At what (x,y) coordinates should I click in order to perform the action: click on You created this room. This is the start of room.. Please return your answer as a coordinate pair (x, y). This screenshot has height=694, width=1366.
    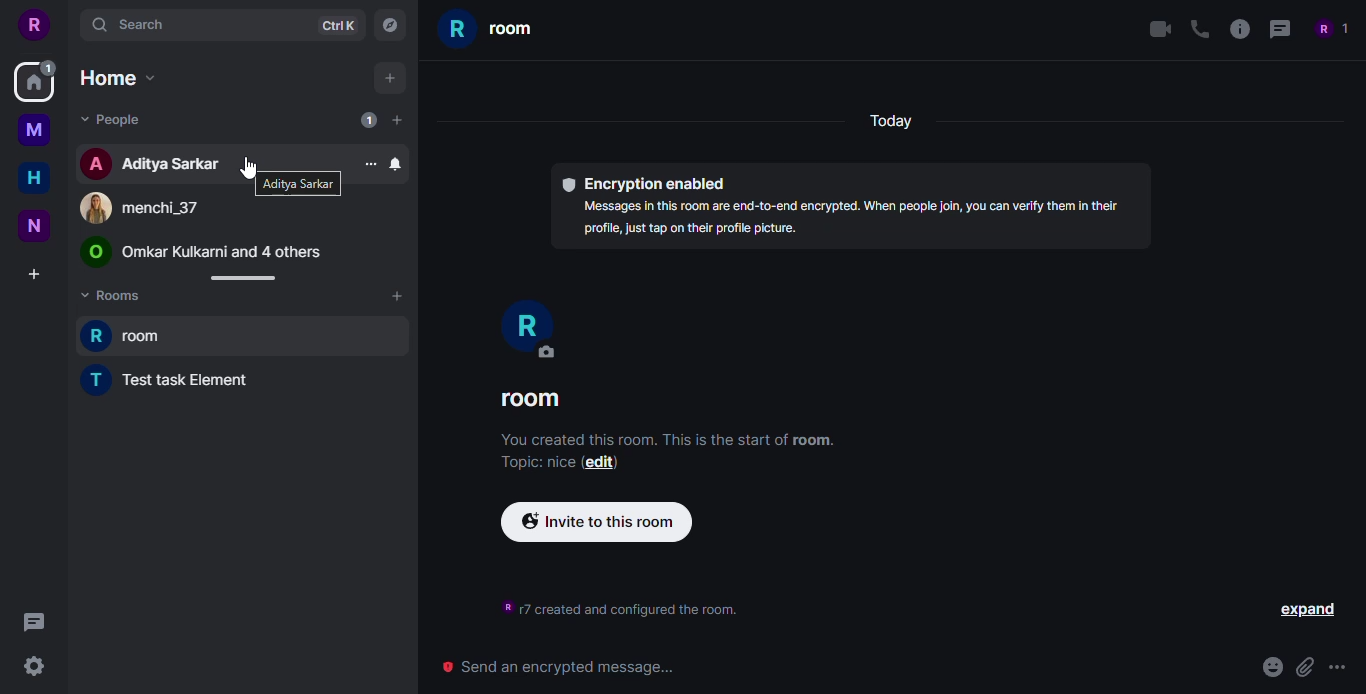
    Looking at the image, I should click on (669, 440).